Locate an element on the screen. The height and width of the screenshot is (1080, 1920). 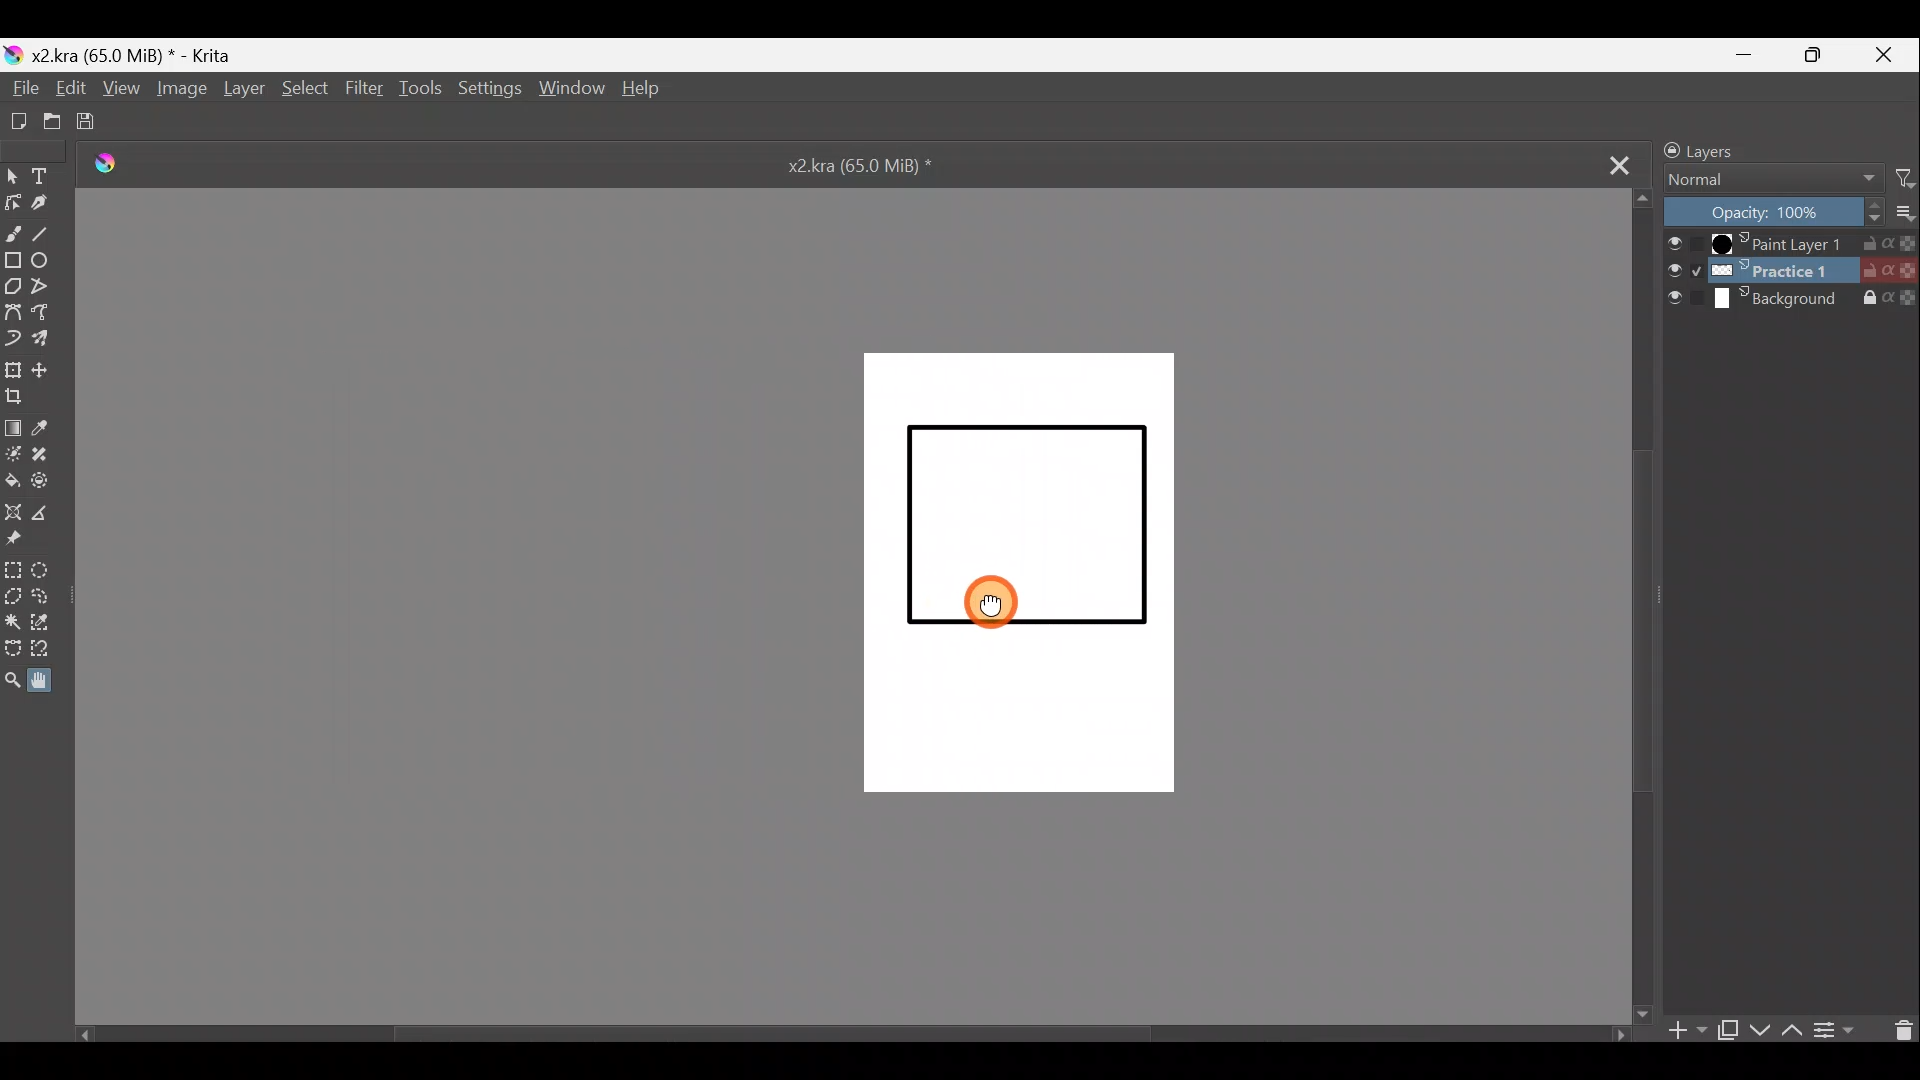
Select is located at coordinates (305, 93).